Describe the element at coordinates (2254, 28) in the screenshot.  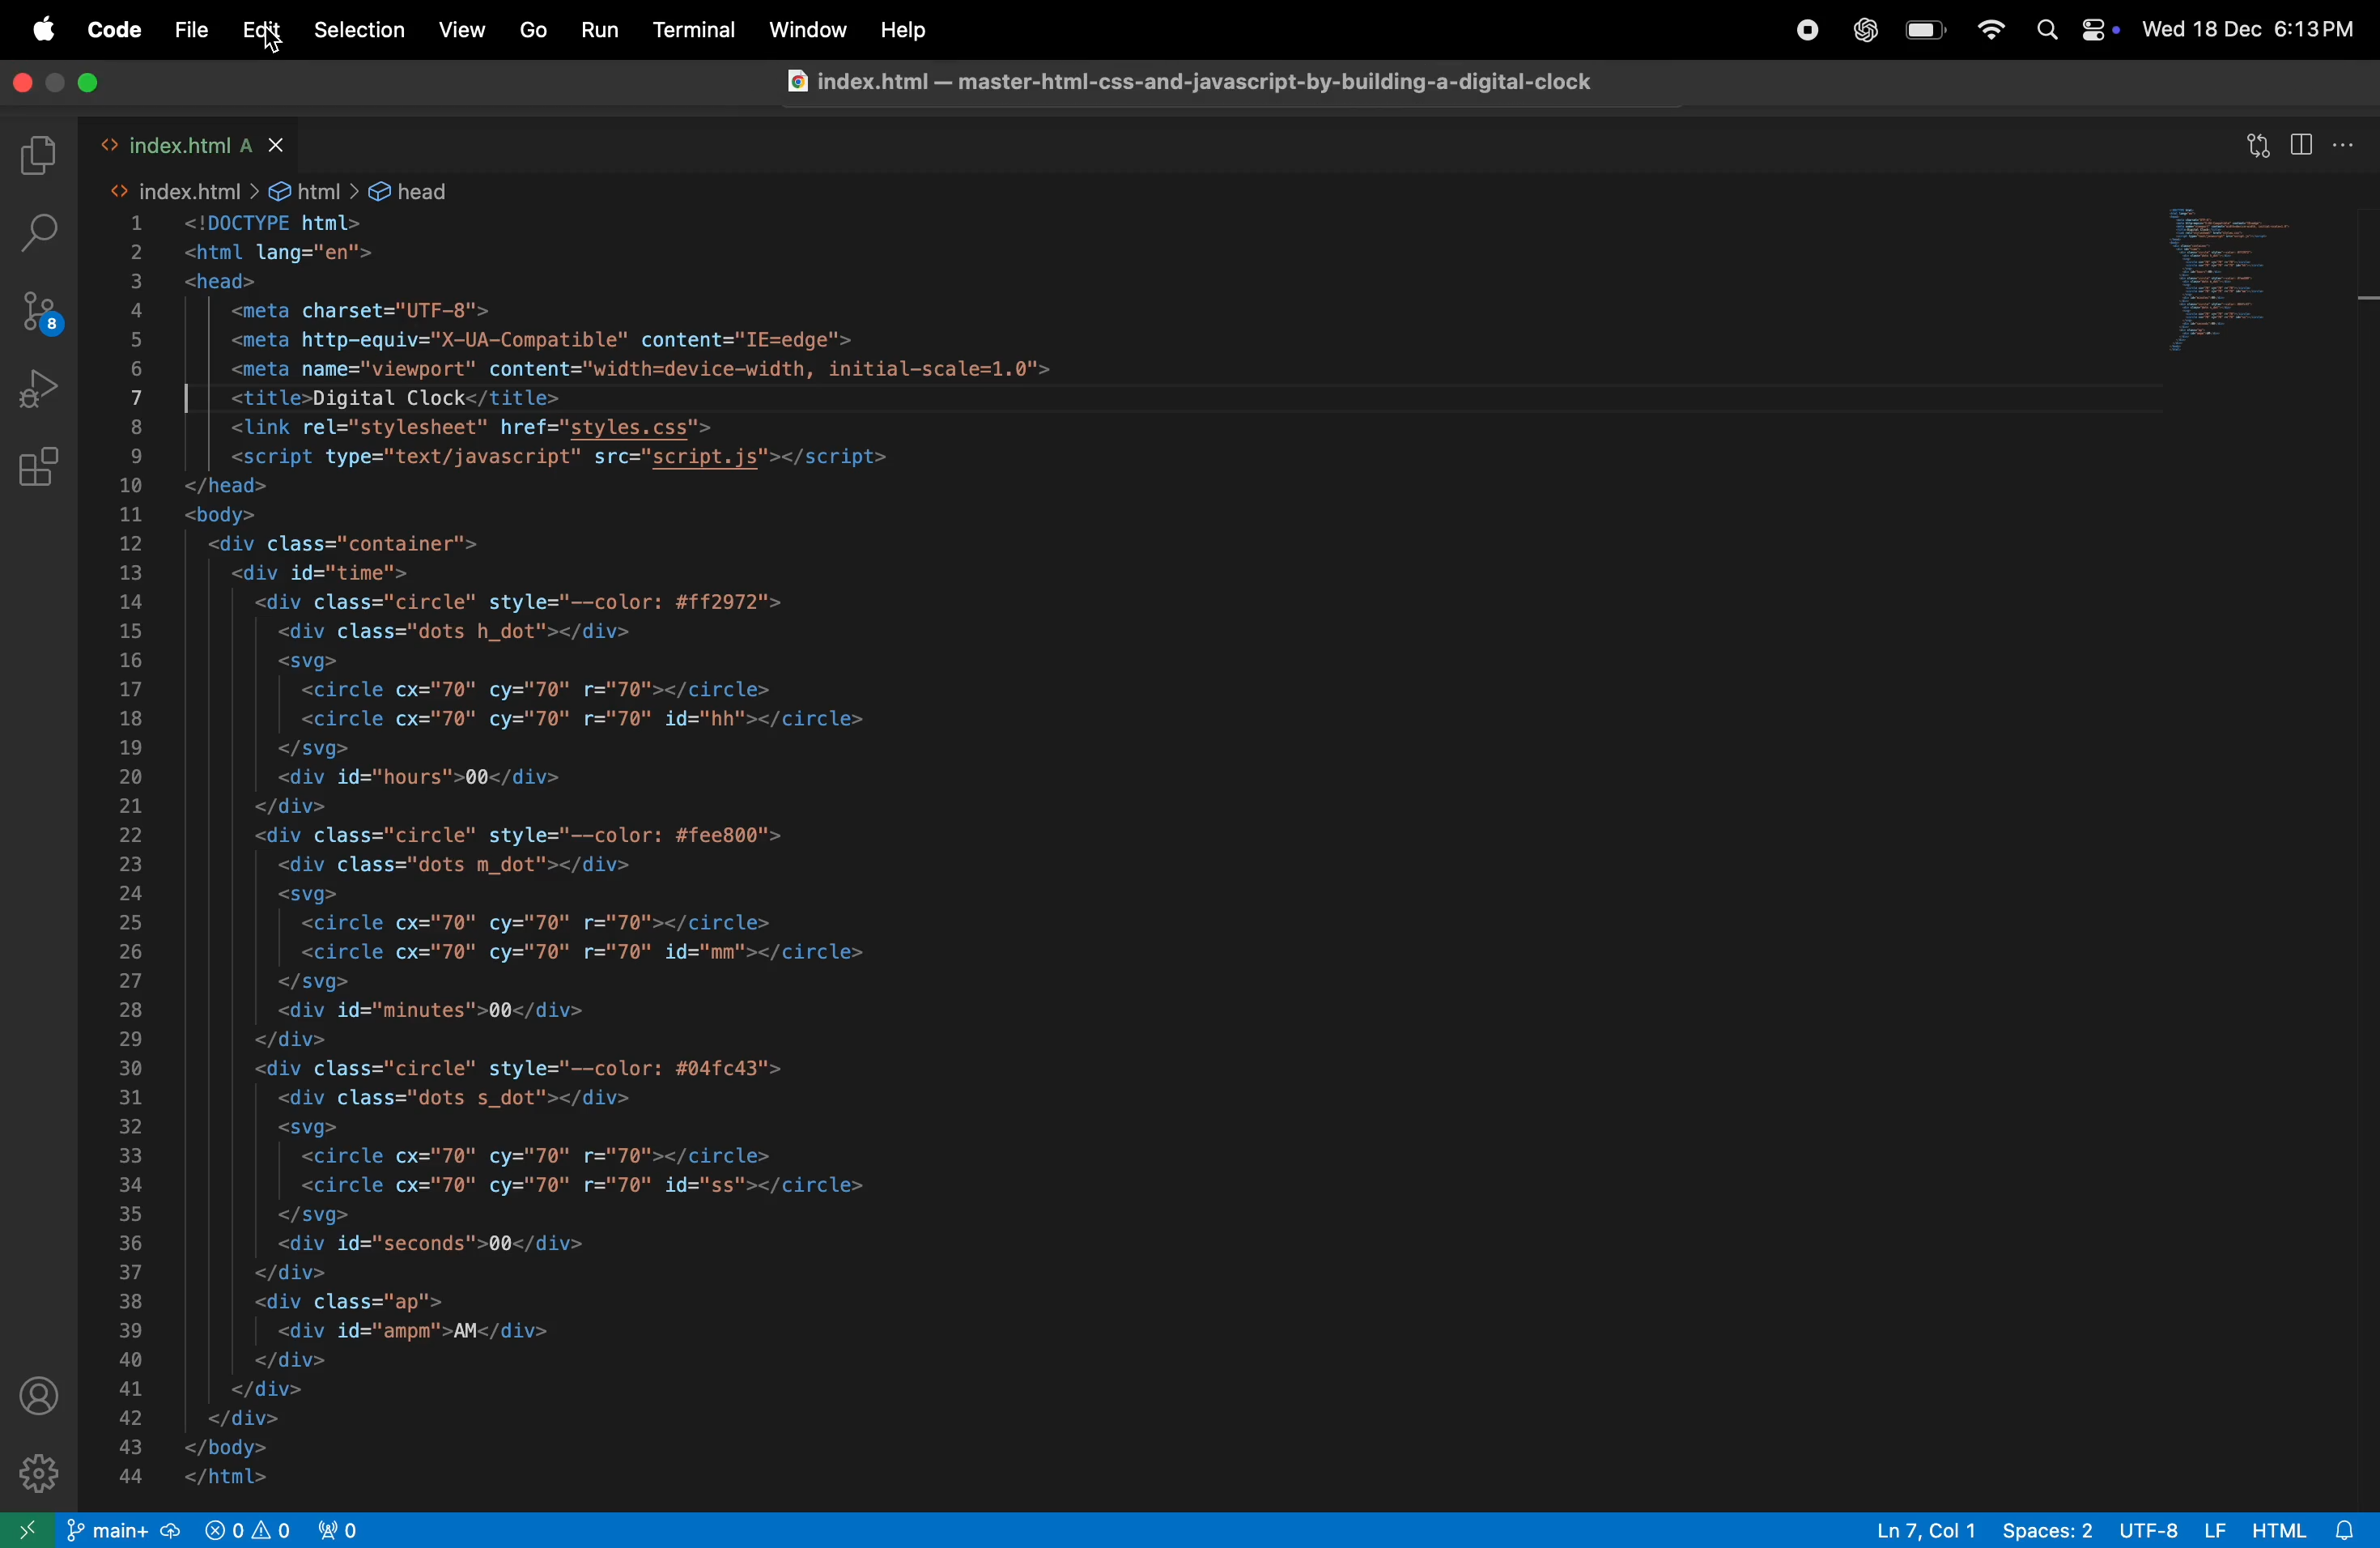
I see `date and time` at that location.